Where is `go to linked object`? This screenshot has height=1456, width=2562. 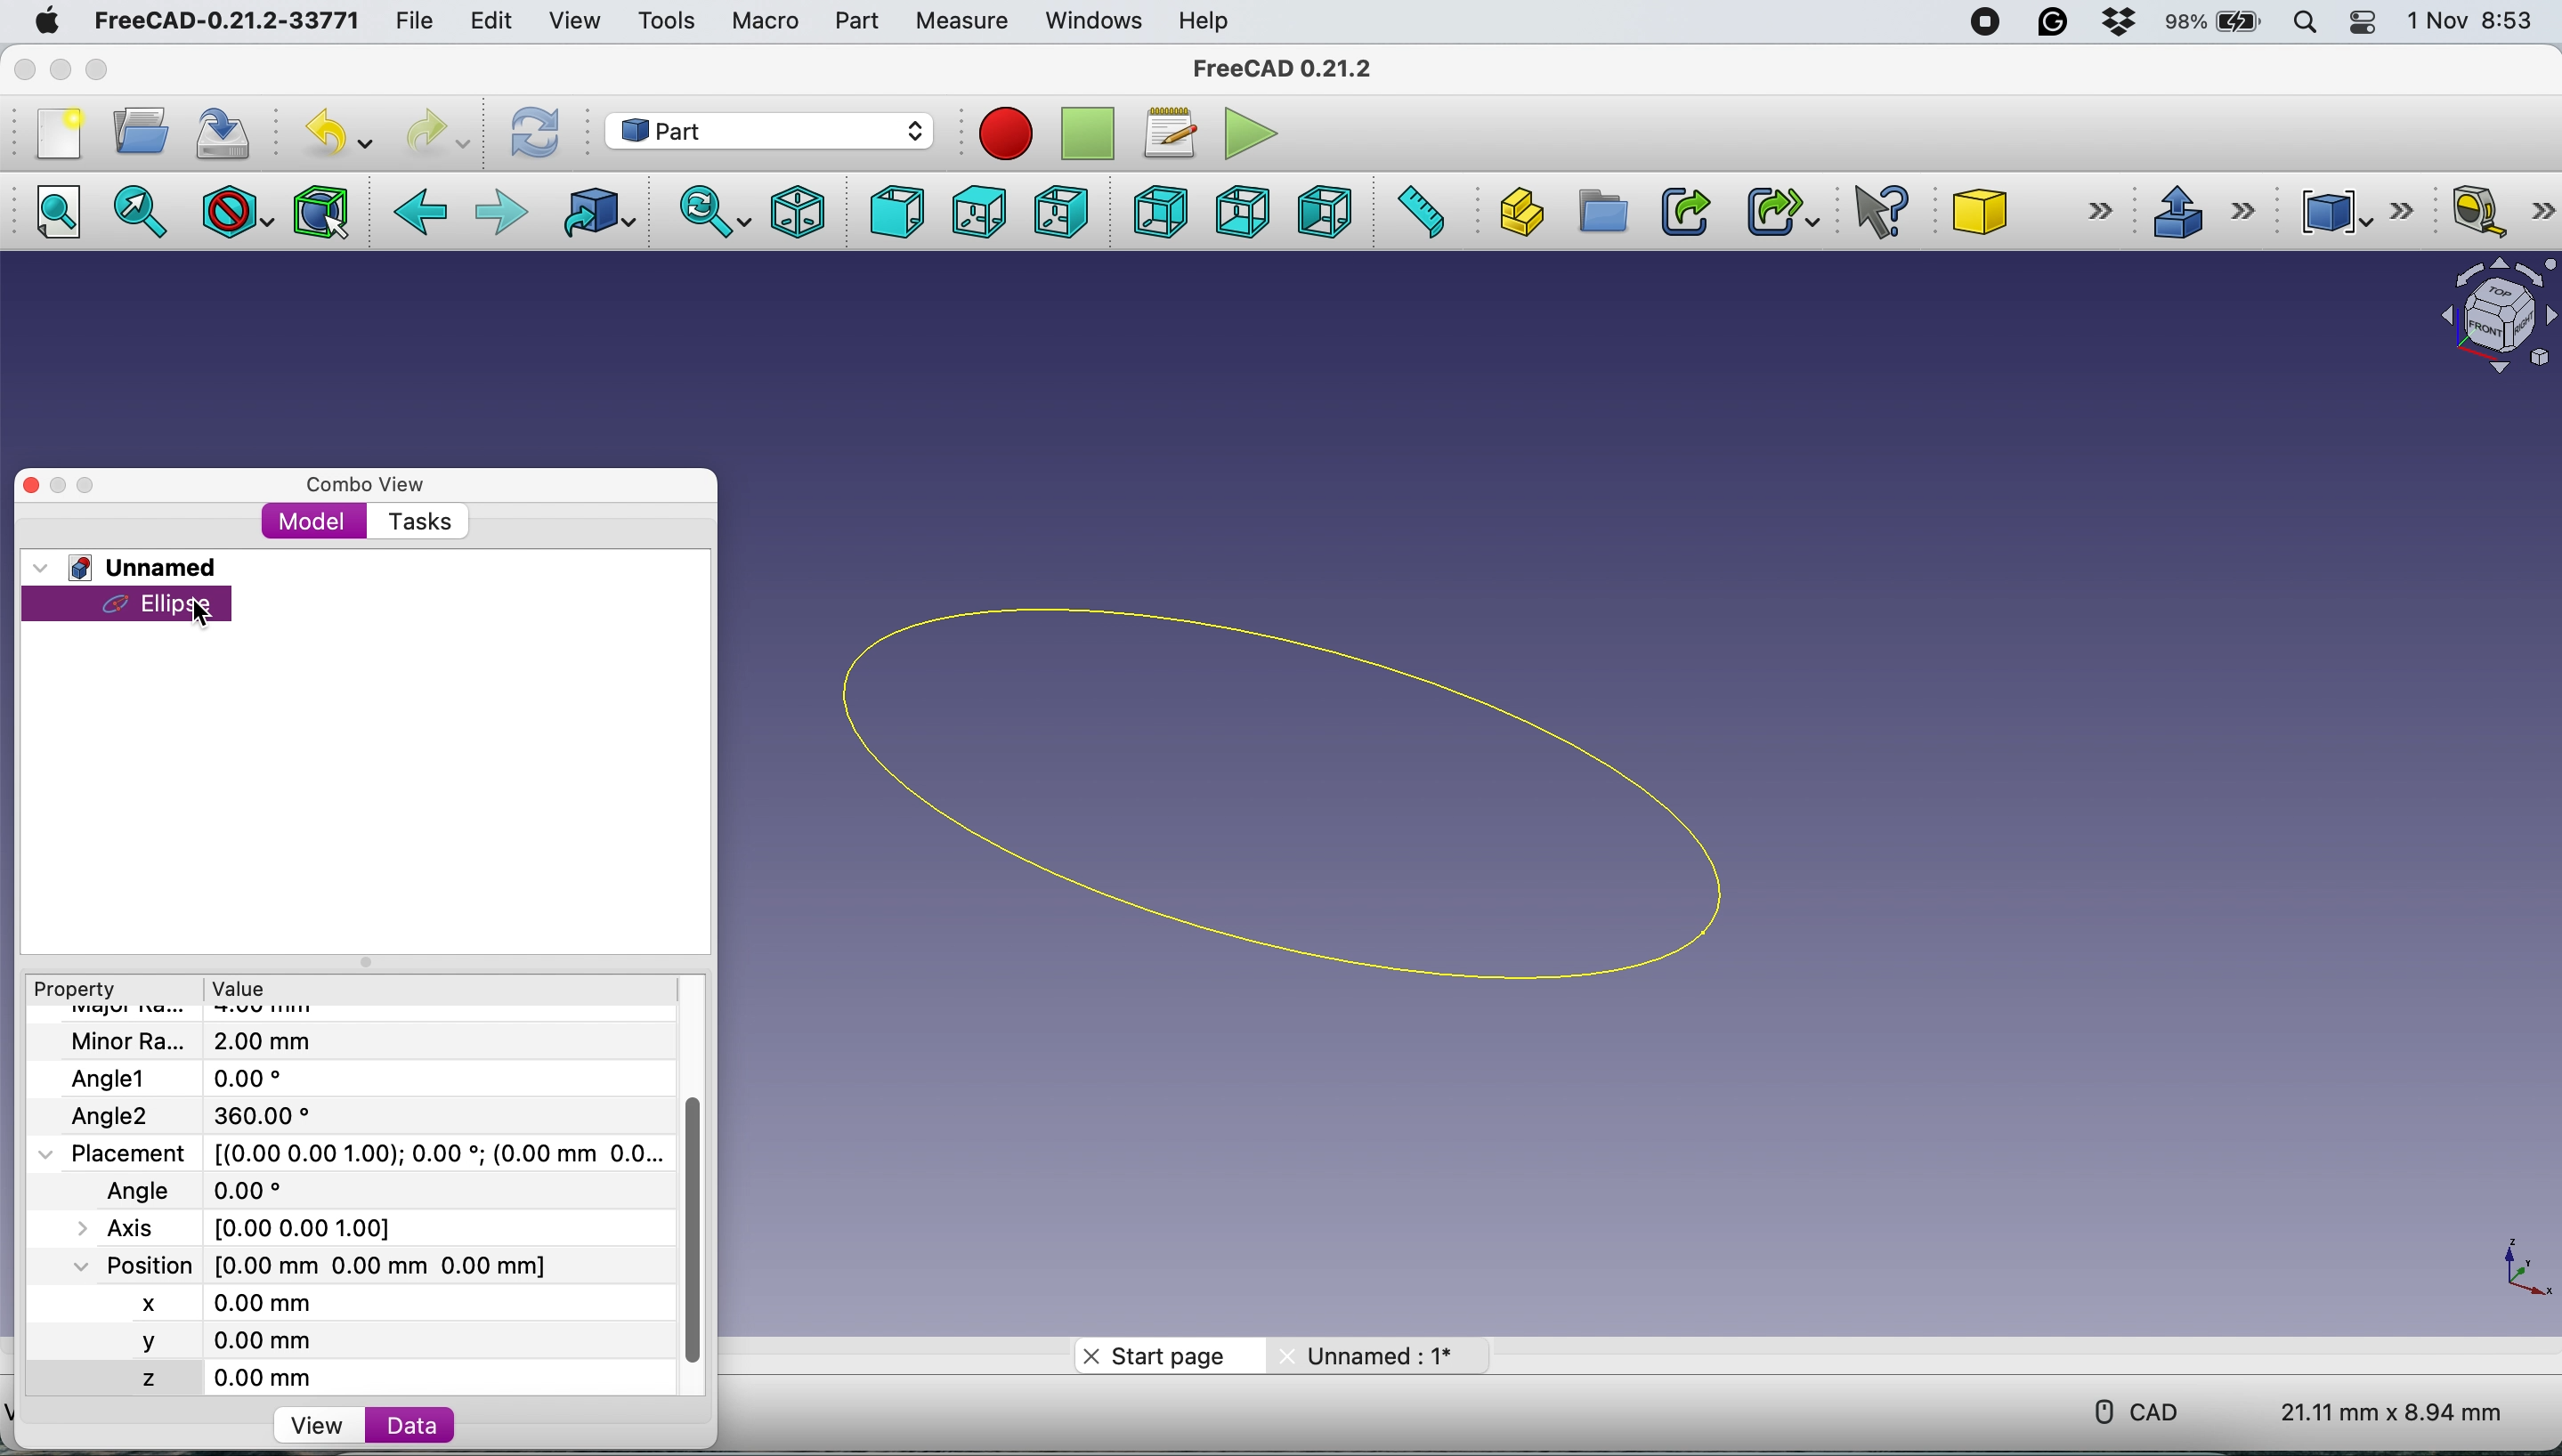
go to linked object is located at coordinates (593, 212).